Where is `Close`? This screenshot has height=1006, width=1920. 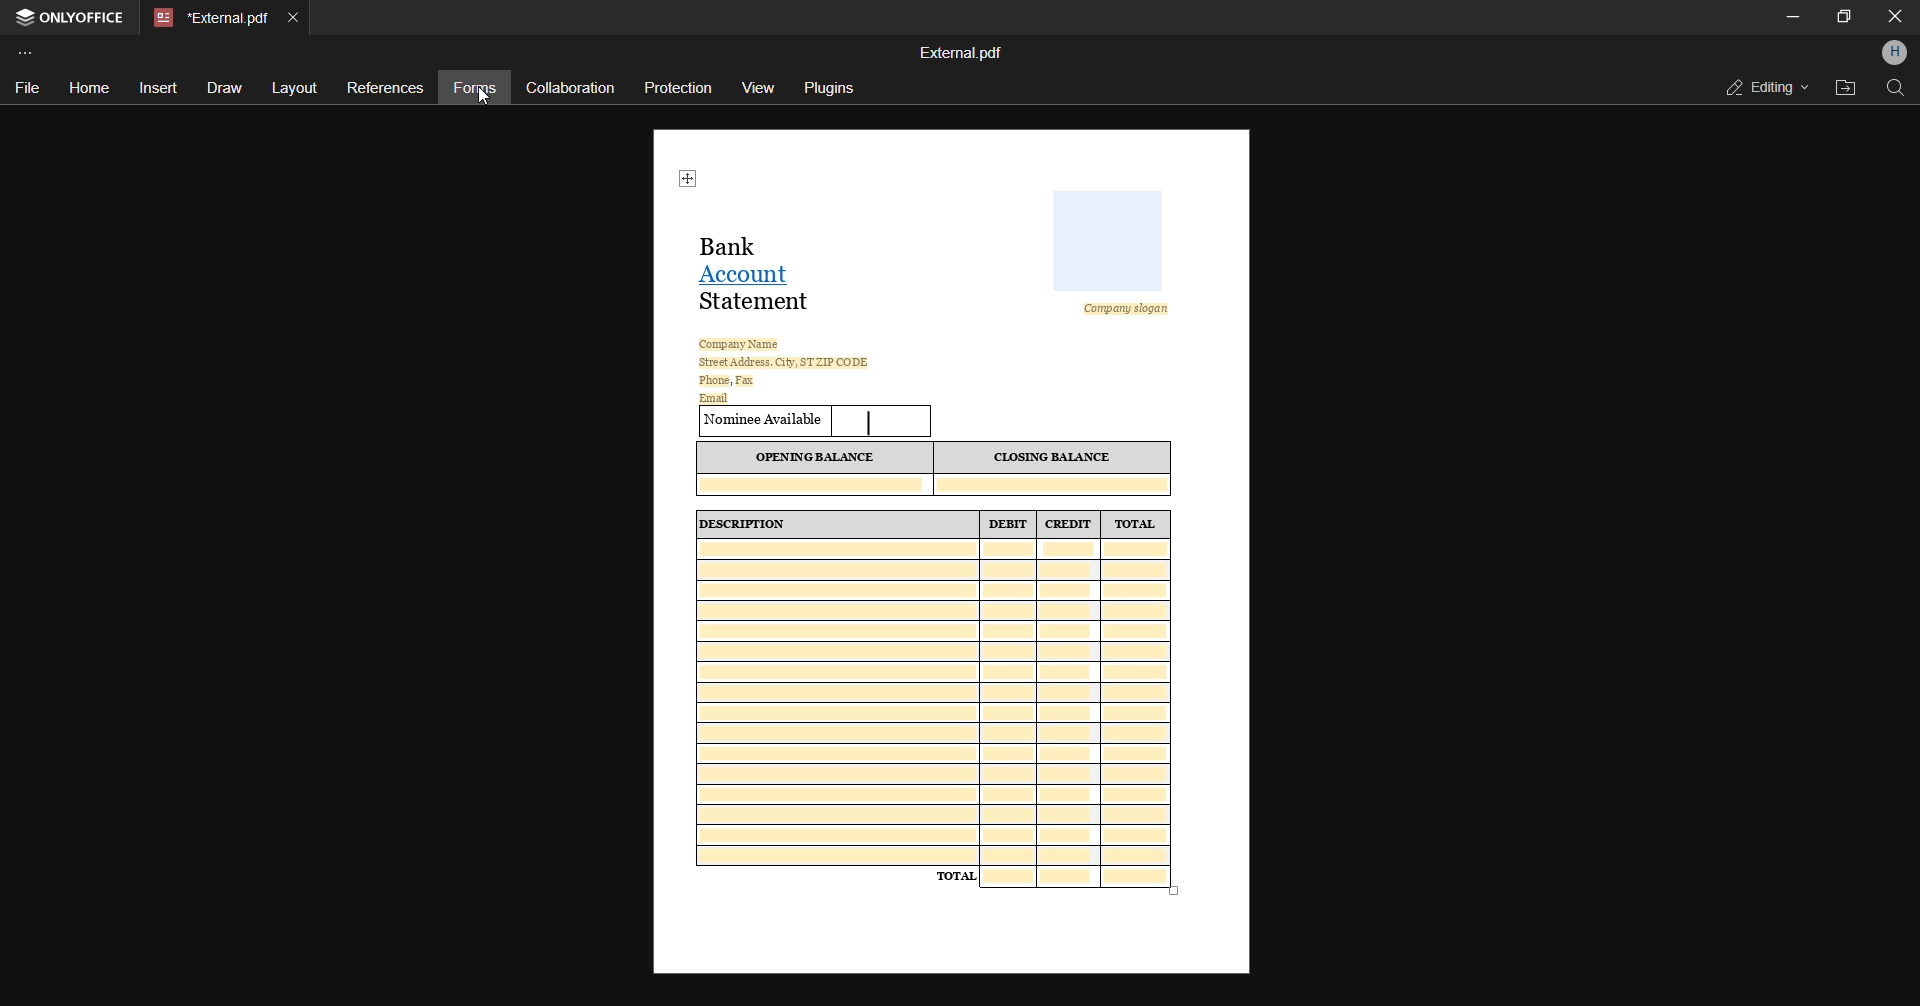
Close is located at coordinates (1893, 17).